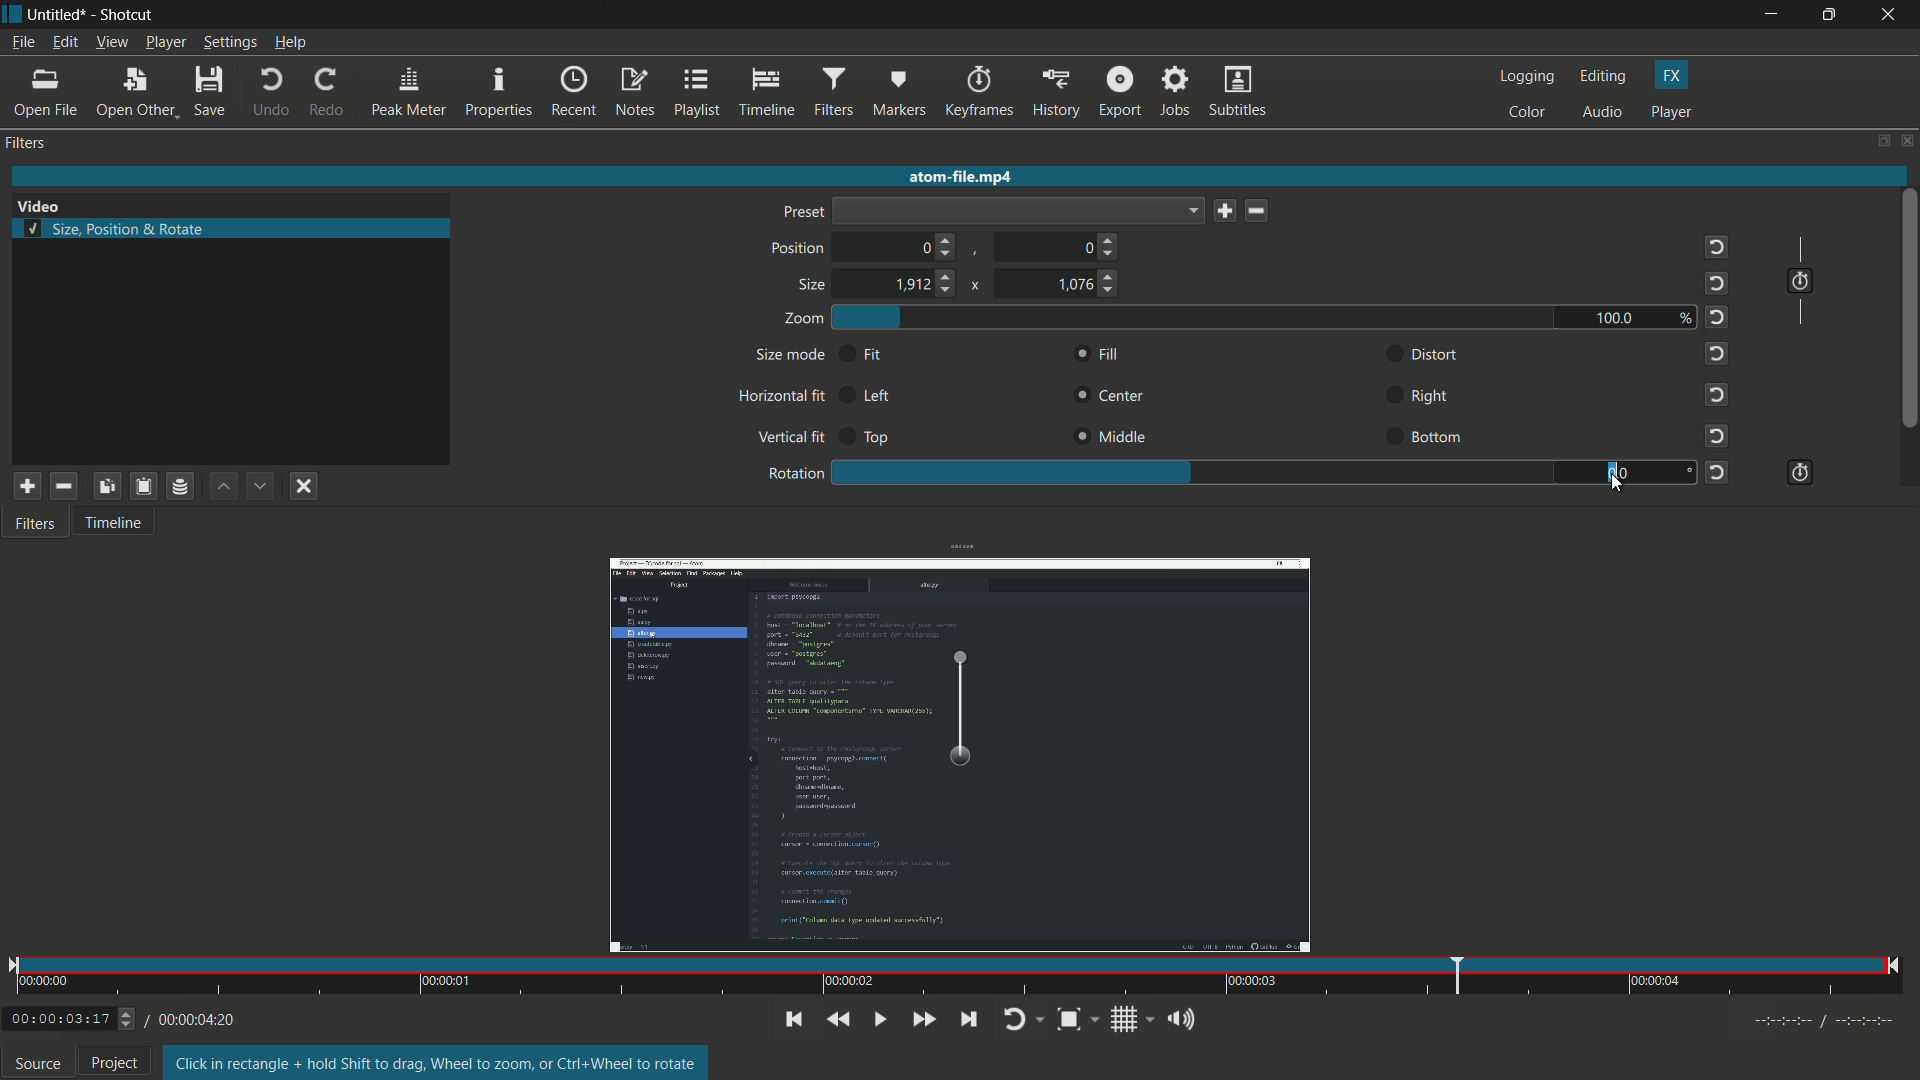 This screenshot has width=1920, height=1080. Describe the element at coordinates (1090, 284) in the screenshot. I see `1076 (choose size)` at that location.